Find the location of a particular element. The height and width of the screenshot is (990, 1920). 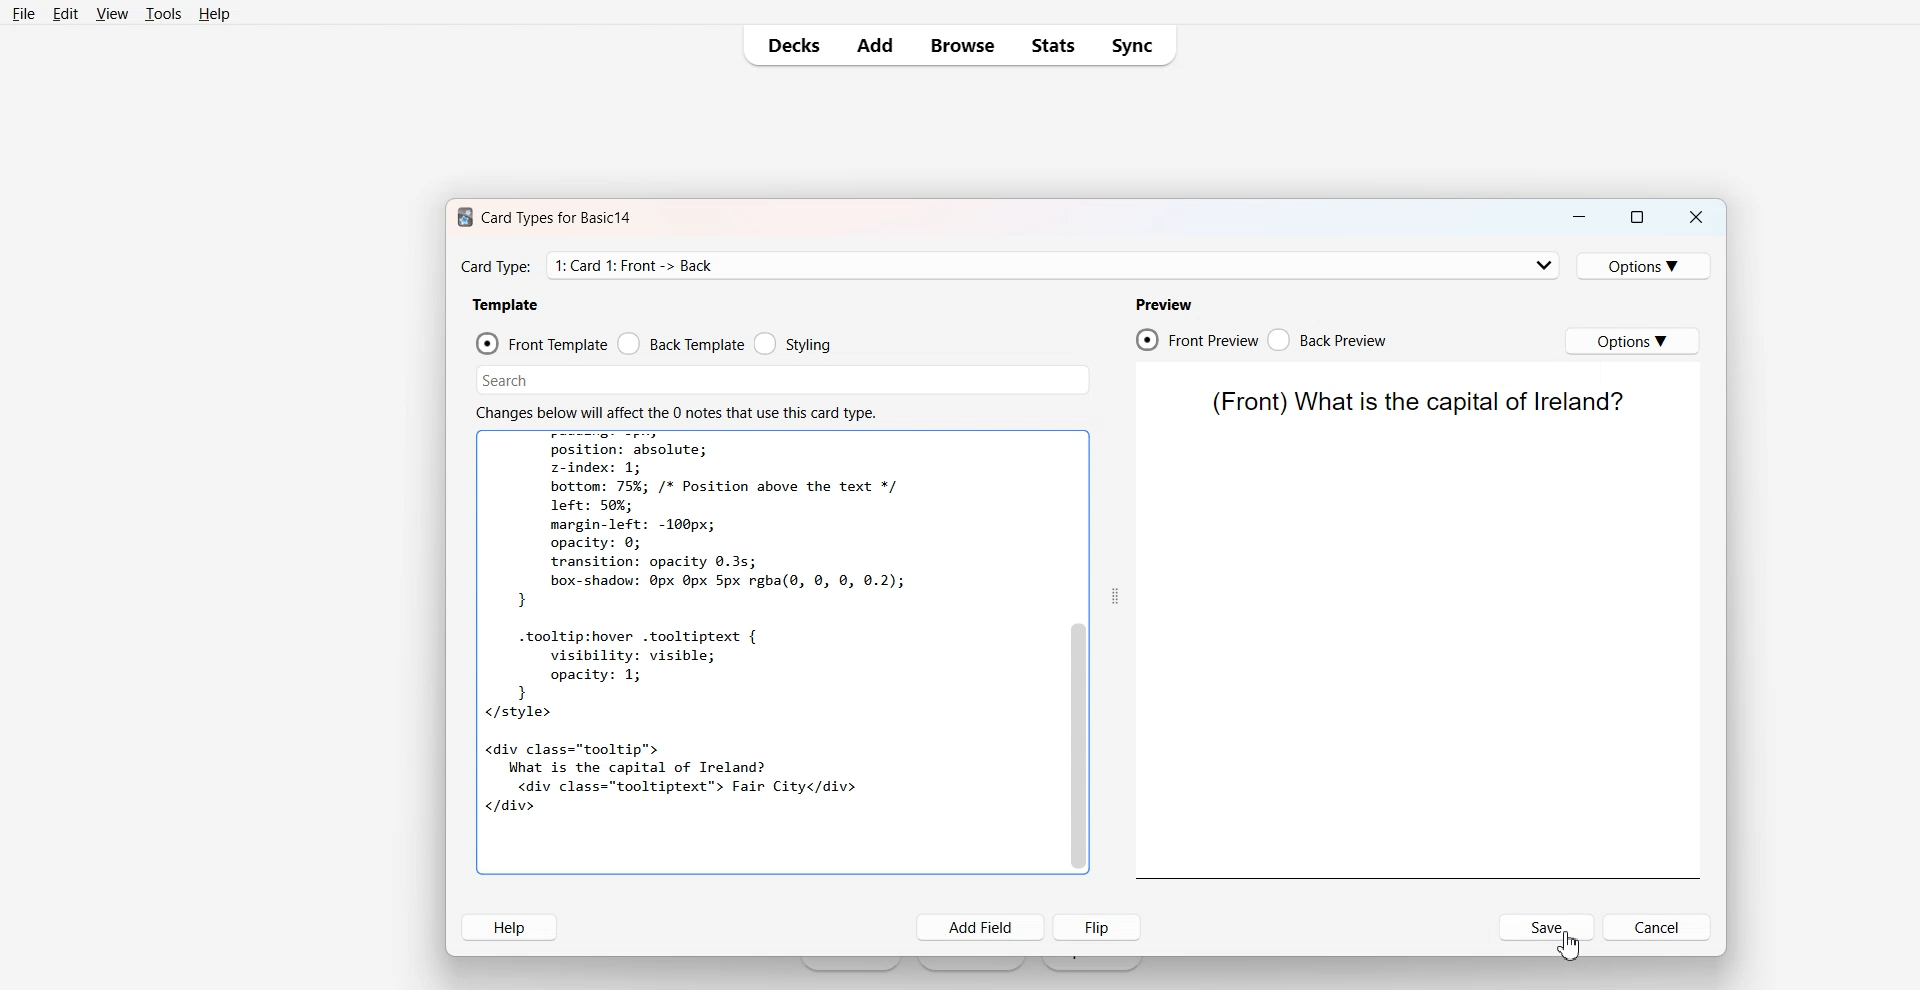

Preview is located at coordinates (1163, 304).